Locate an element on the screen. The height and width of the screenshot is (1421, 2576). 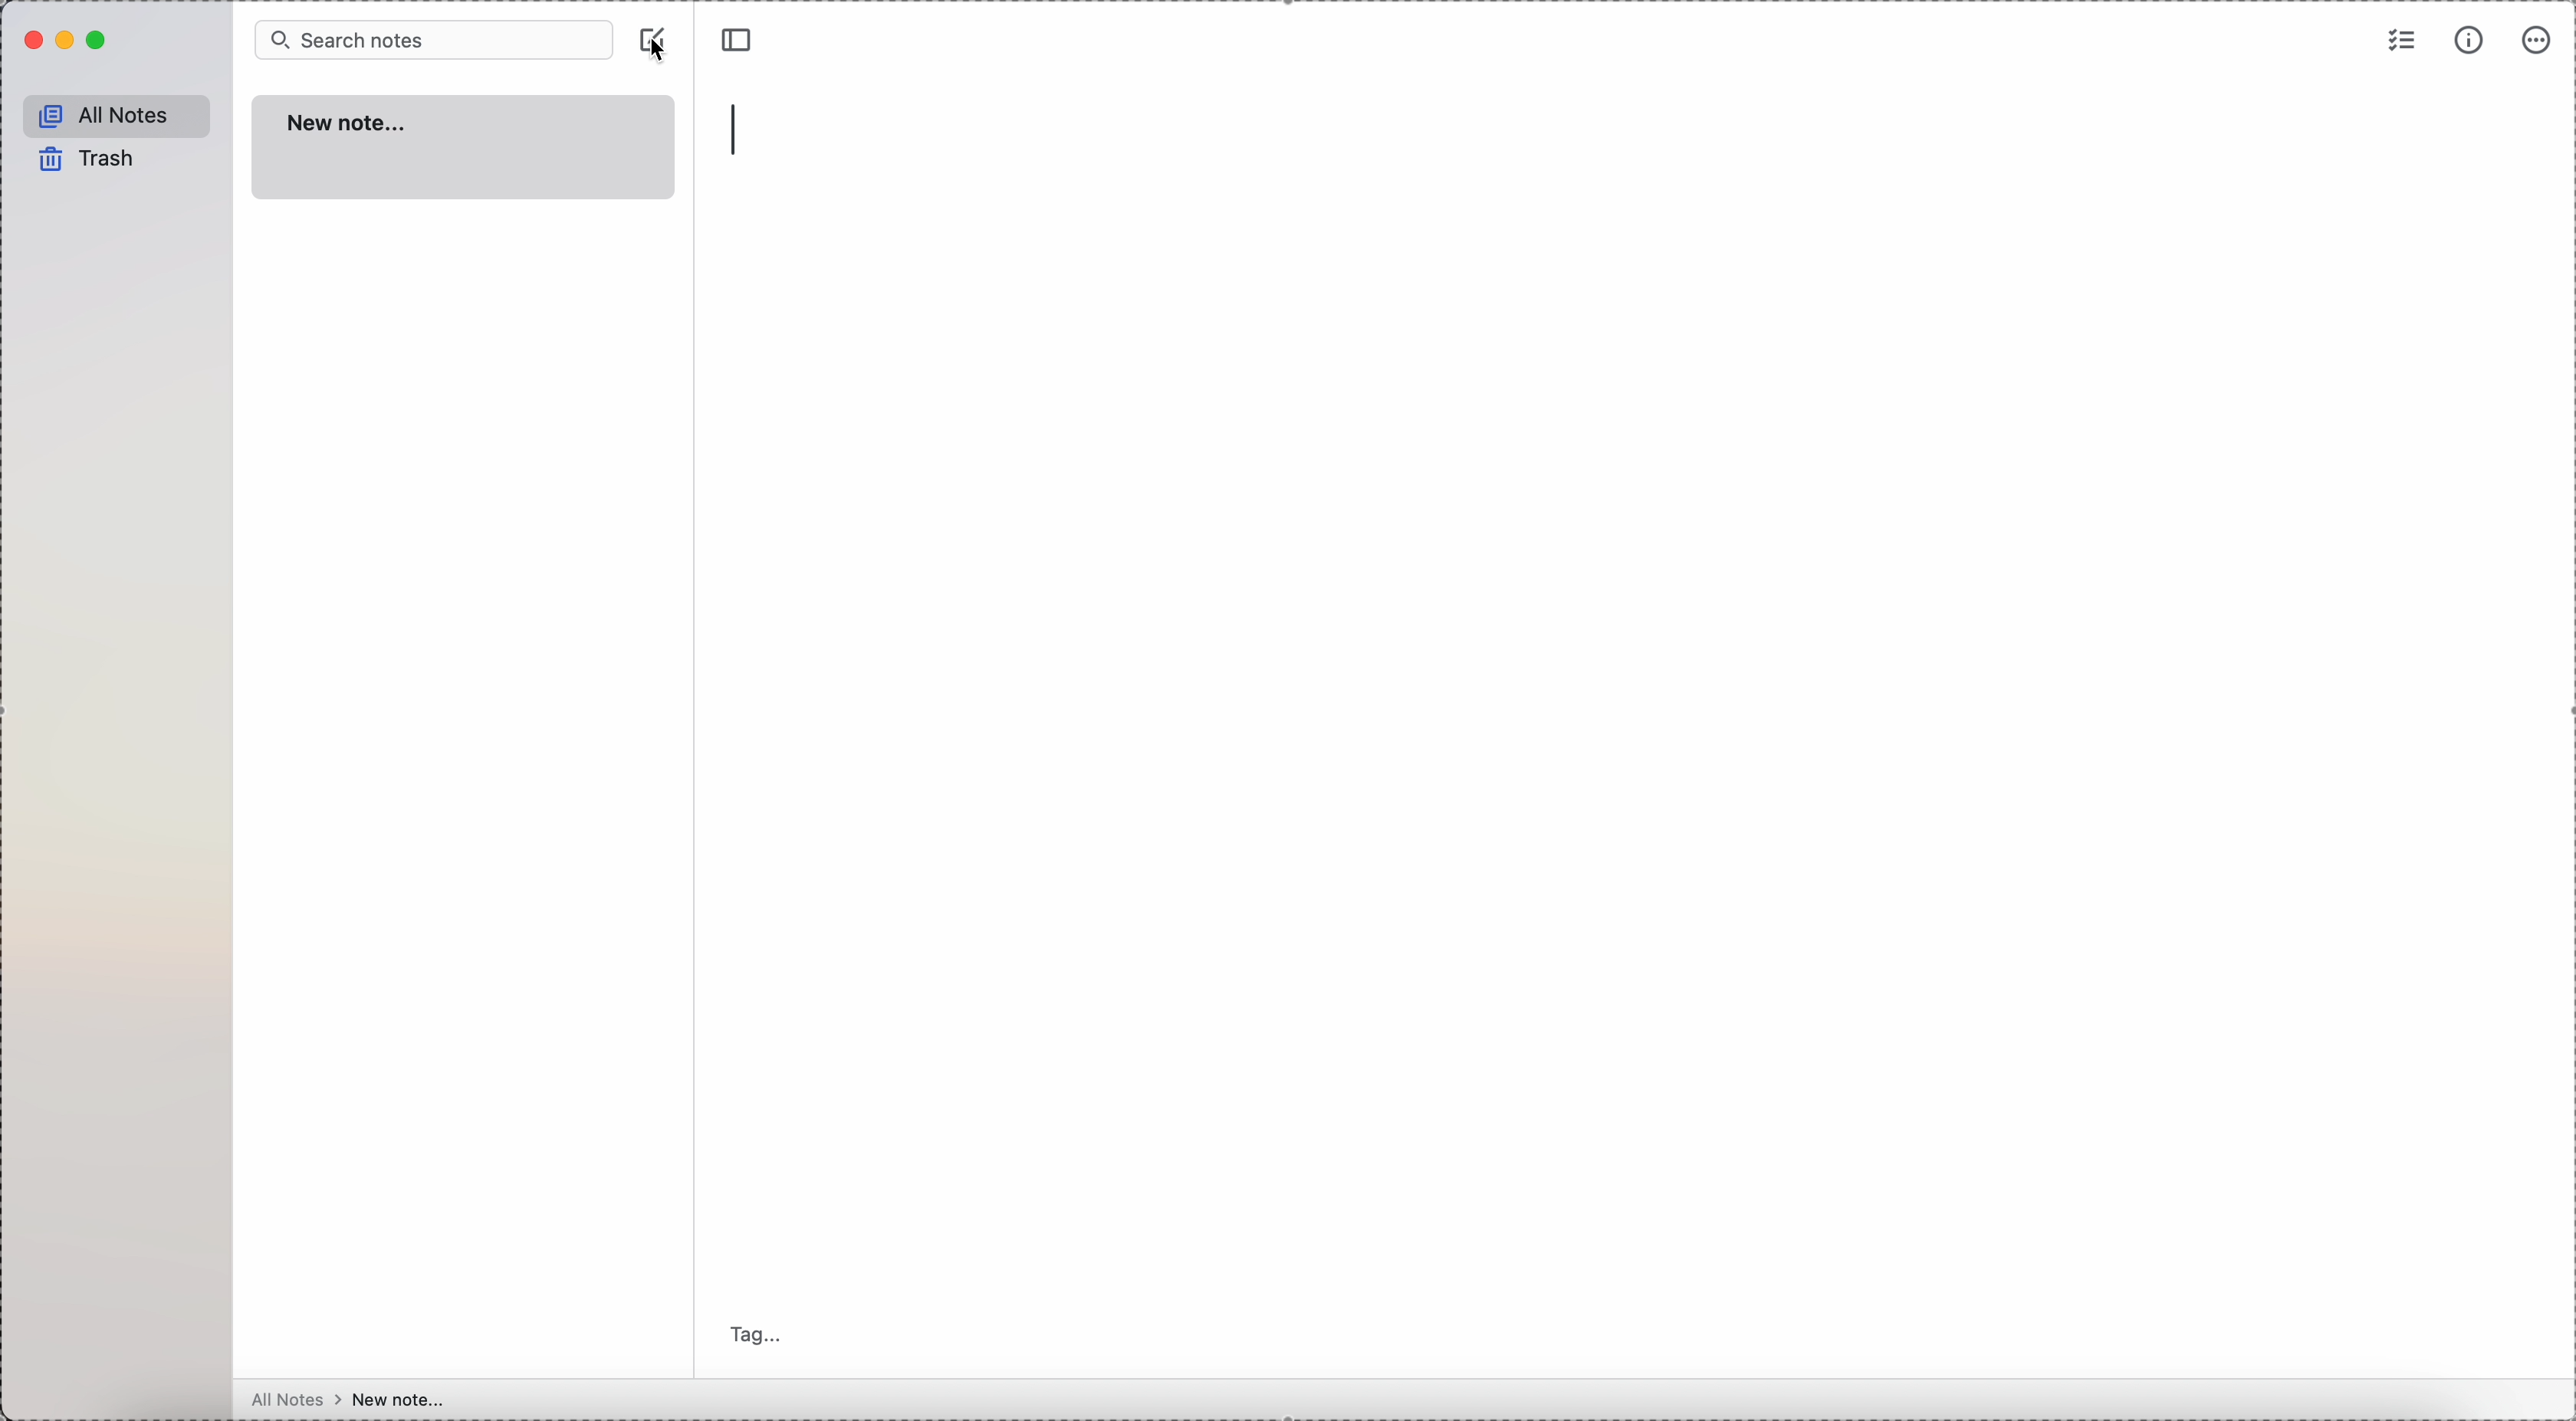
maximize Simplenote is located at coordinates (98, 41).